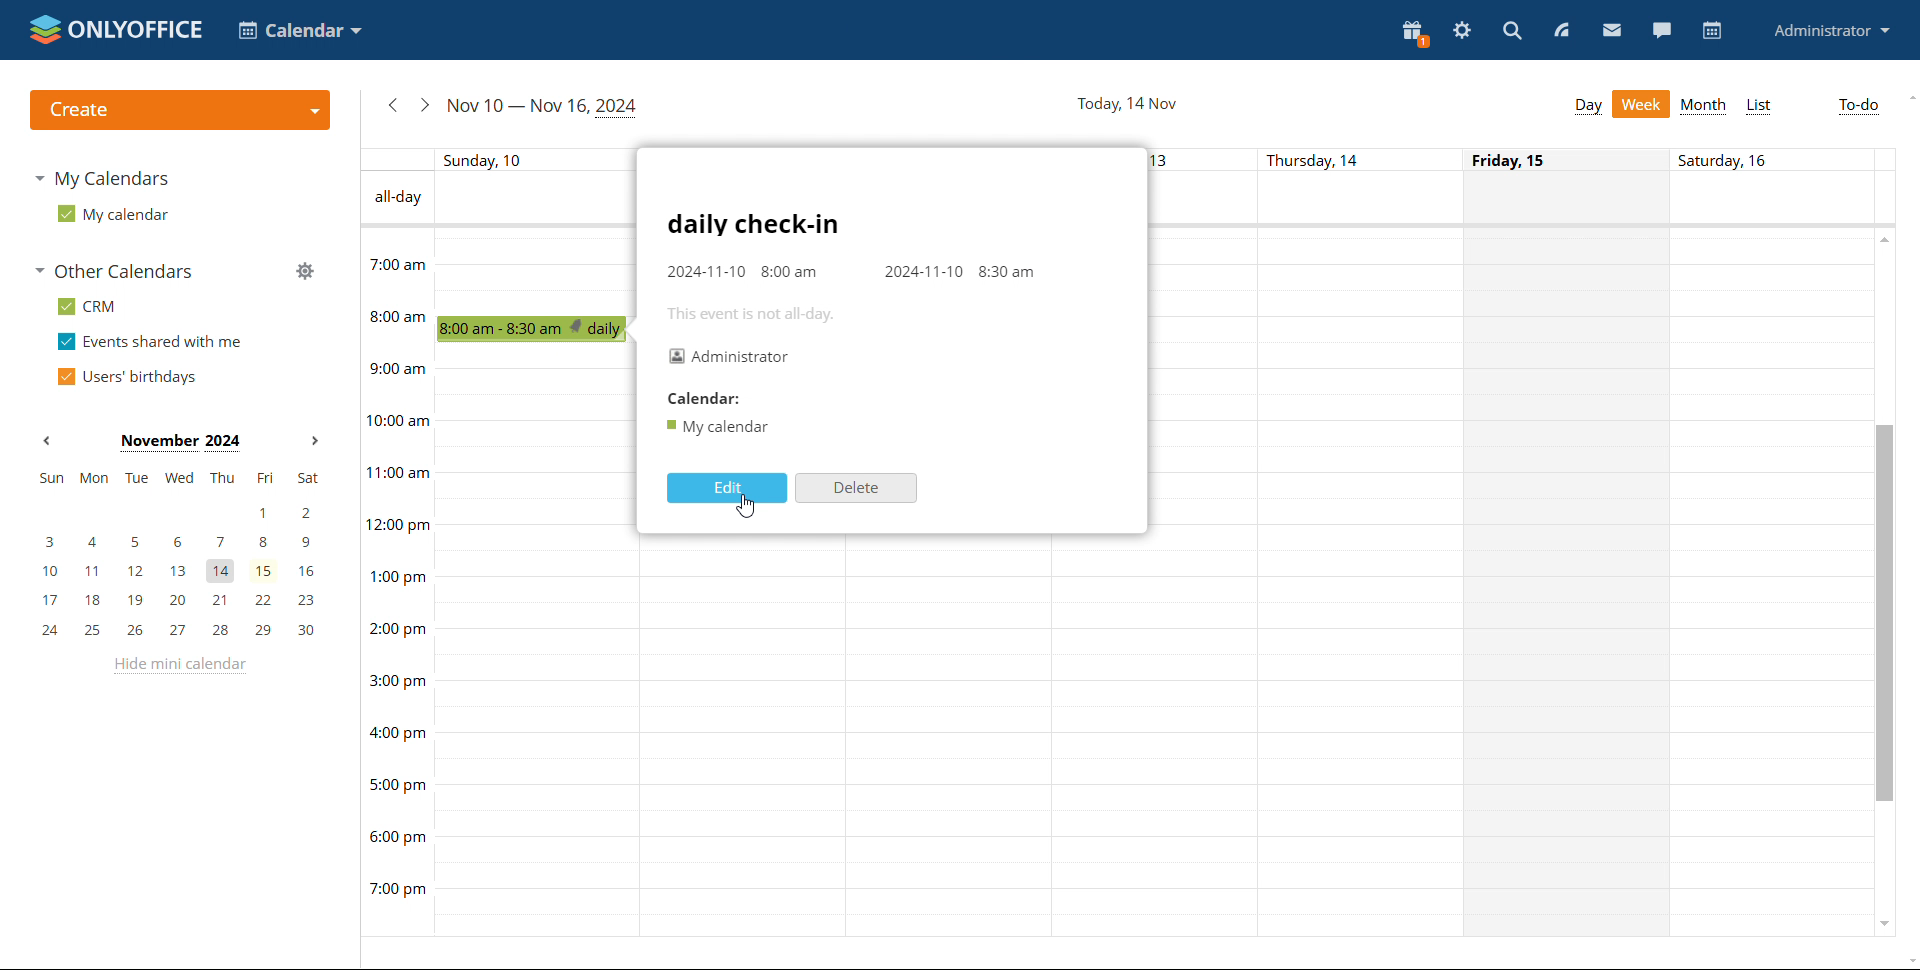  Describe the element at coordinates (1126, 102) in the screenshot. I see `current date` at that location.